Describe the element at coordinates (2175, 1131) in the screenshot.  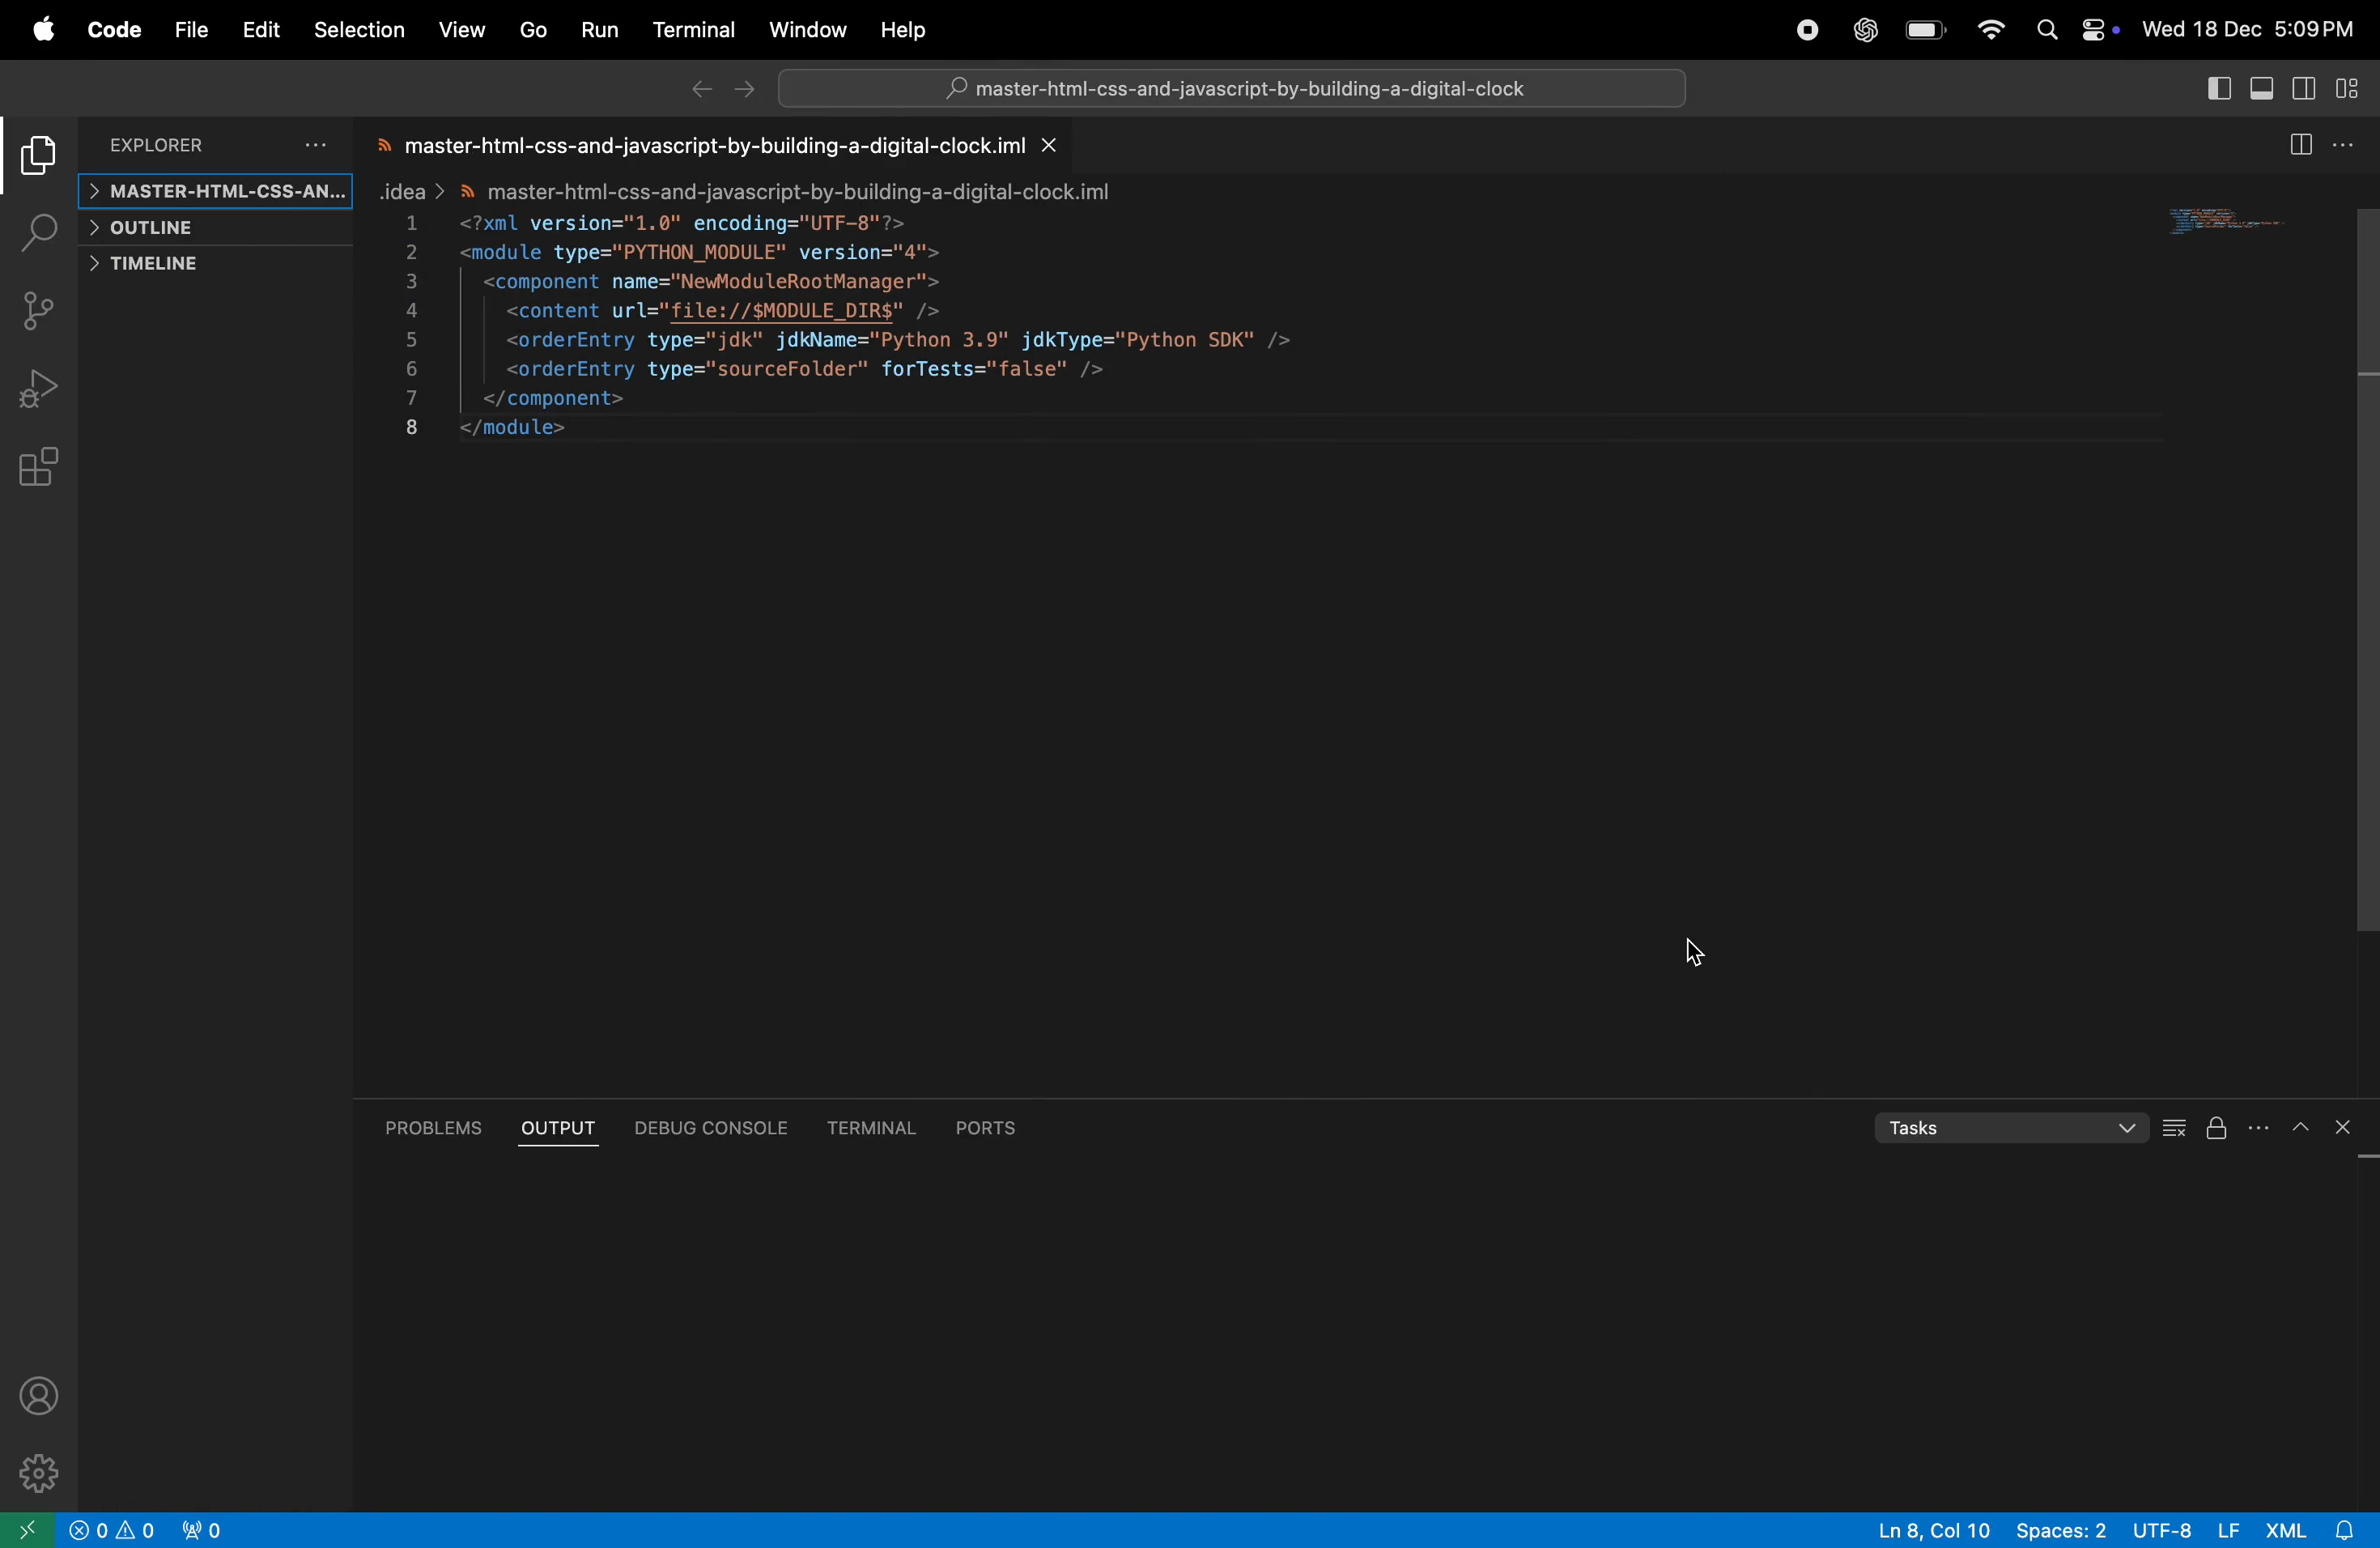
I see `bar` at that location.